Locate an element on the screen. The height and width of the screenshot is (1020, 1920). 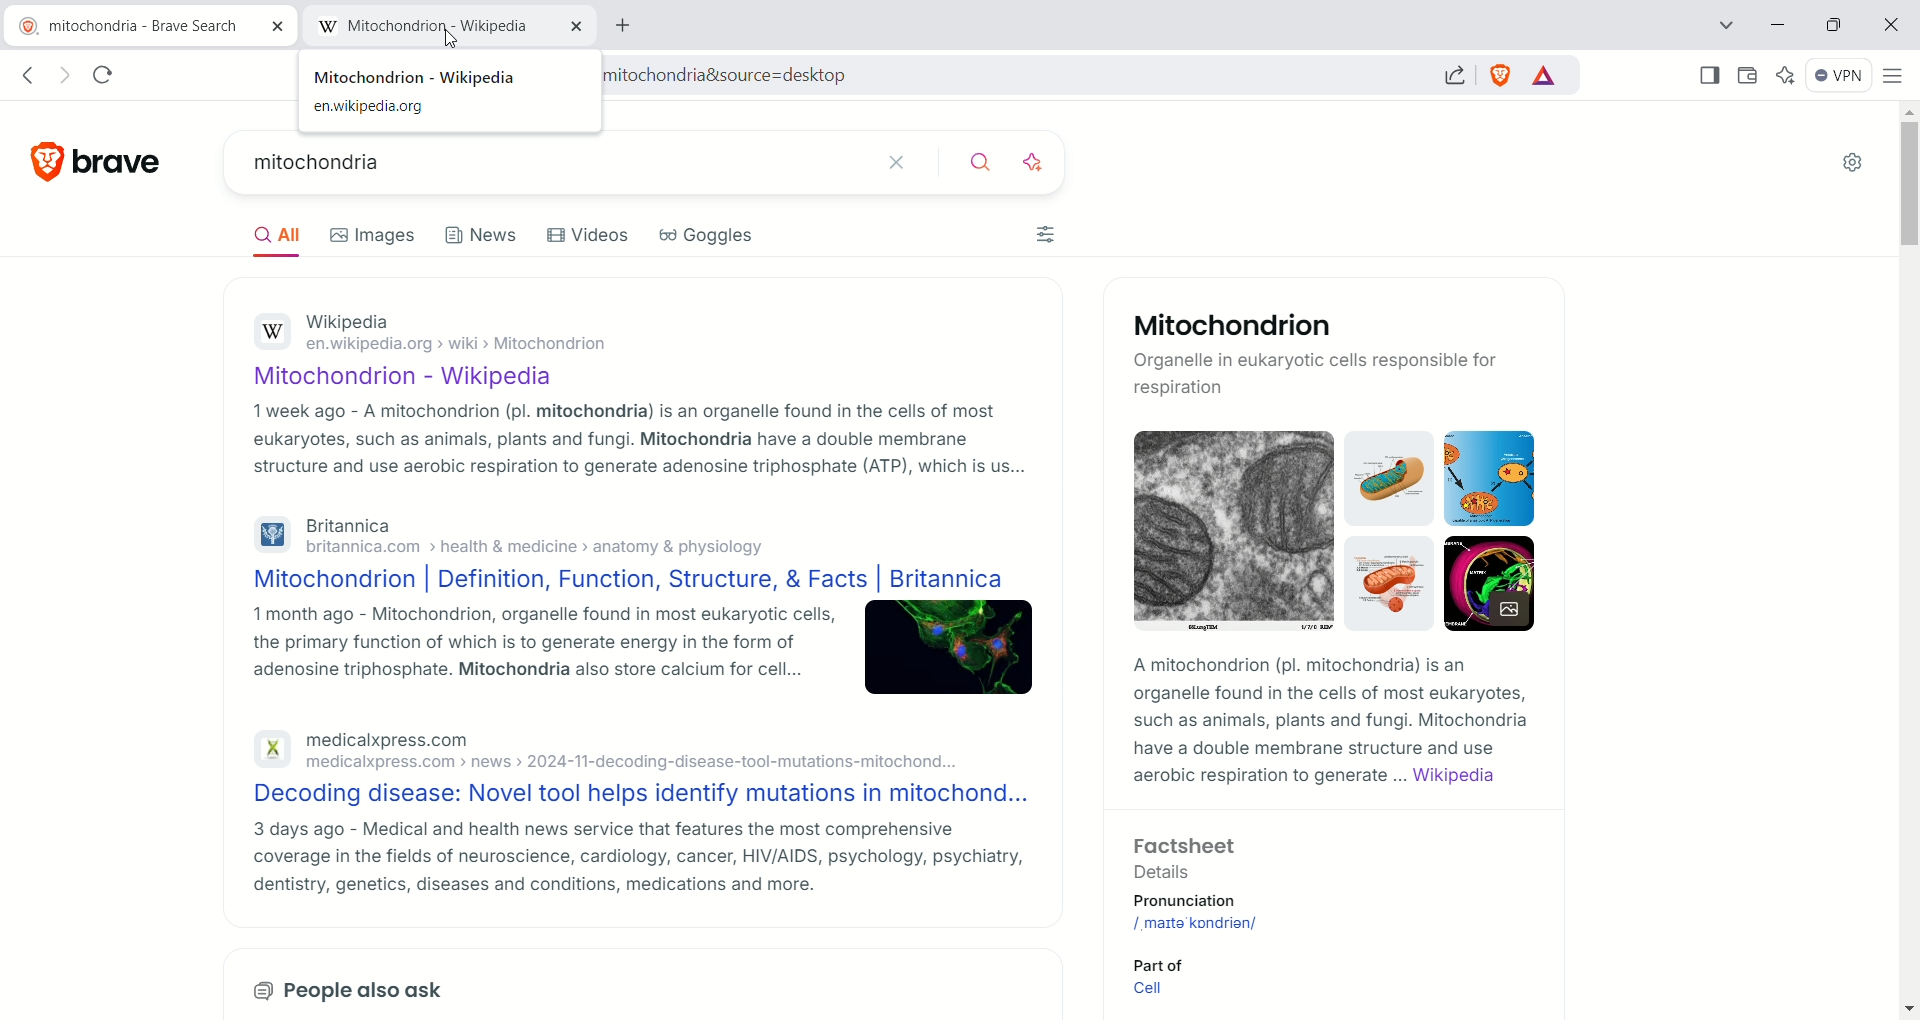
image is located at coordinates (1330, 528).